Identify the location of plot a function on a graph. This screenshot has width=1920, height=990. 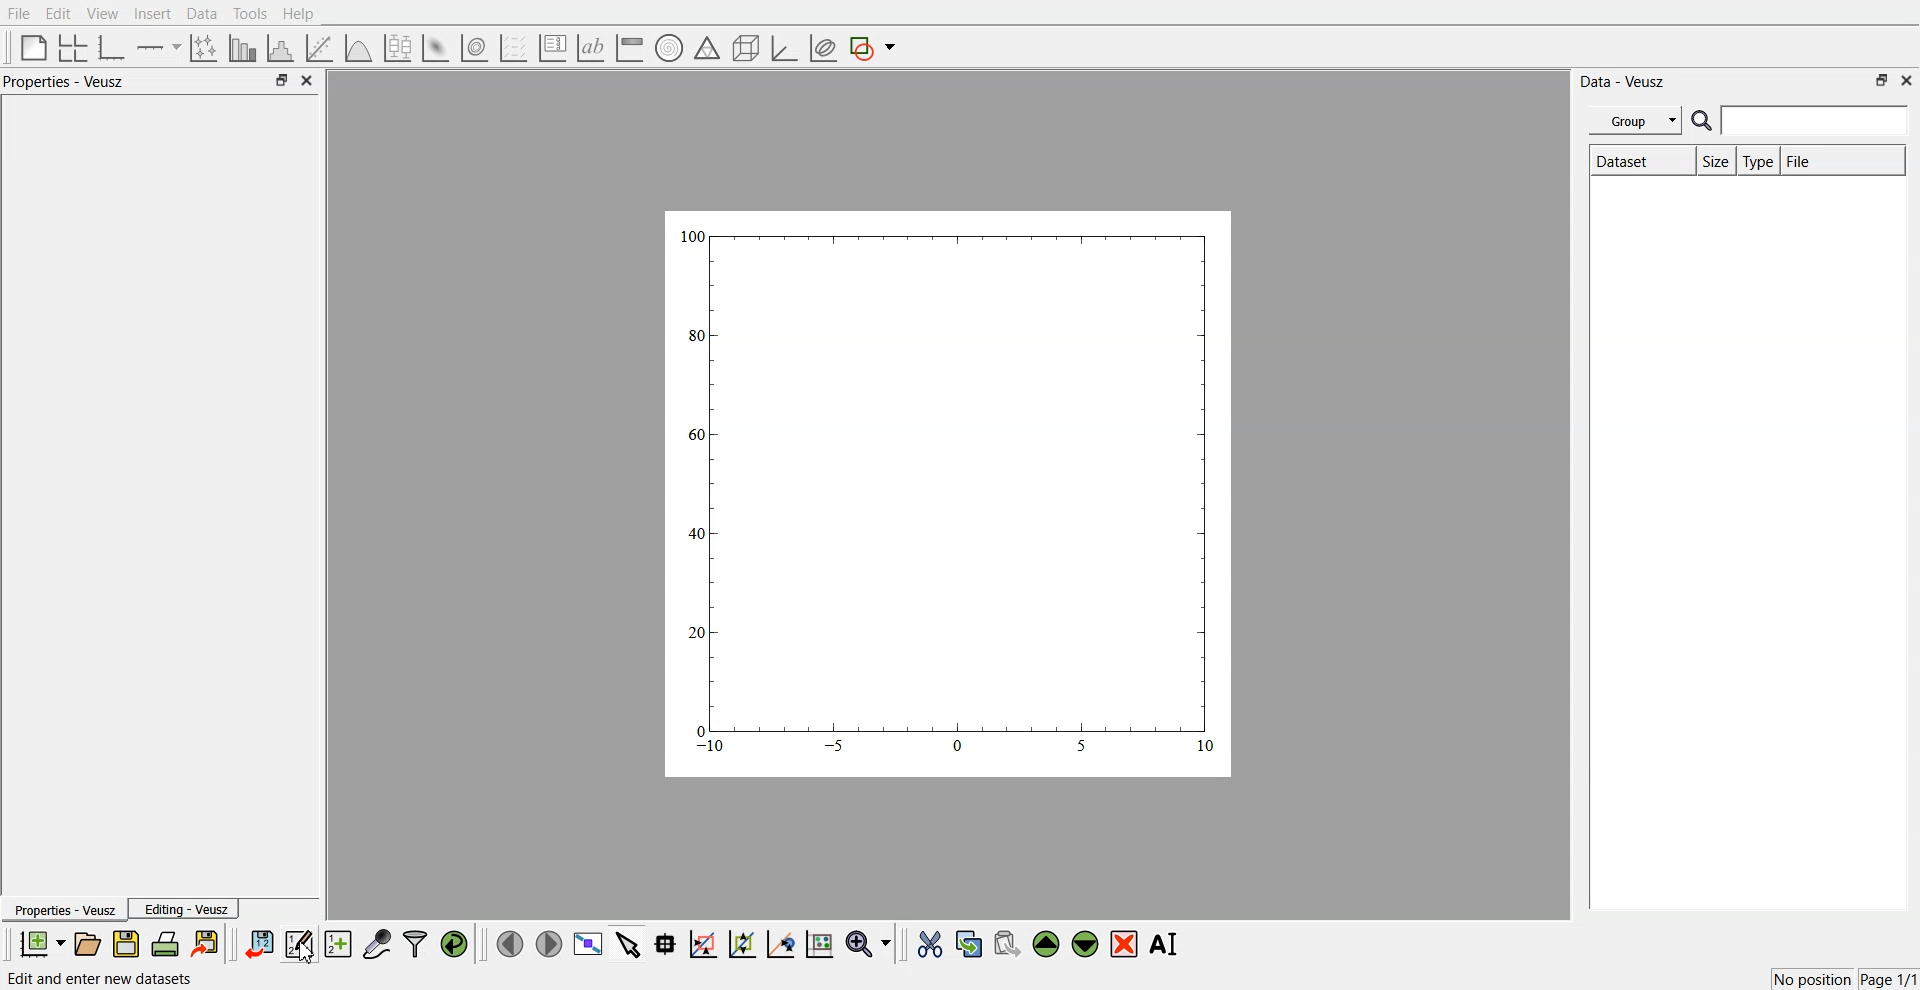
(358, 46).